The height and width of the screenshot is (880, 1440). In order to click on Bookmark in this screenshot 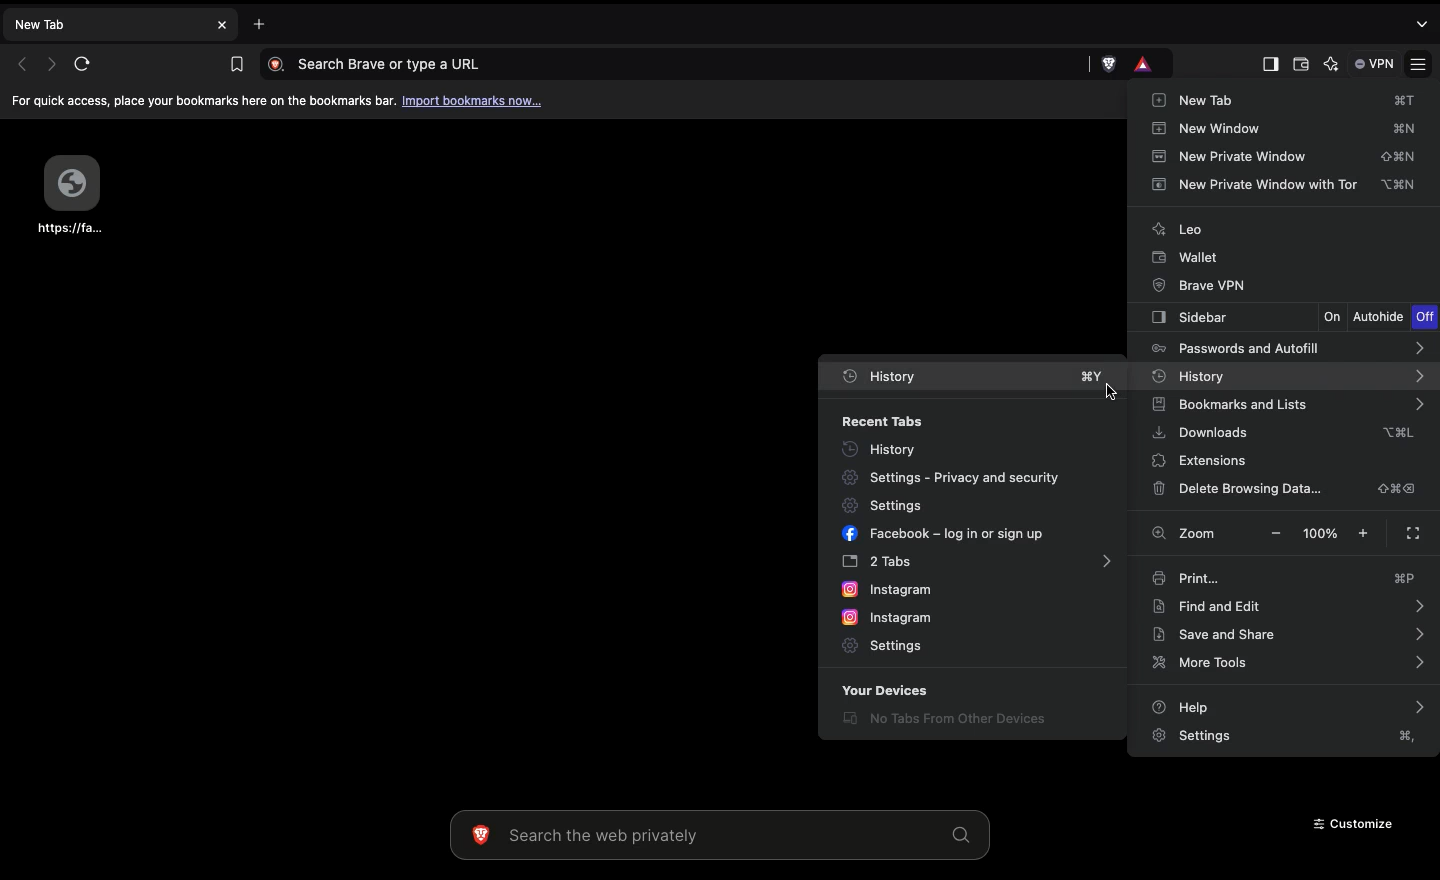, I will do `click(232, 62)`.